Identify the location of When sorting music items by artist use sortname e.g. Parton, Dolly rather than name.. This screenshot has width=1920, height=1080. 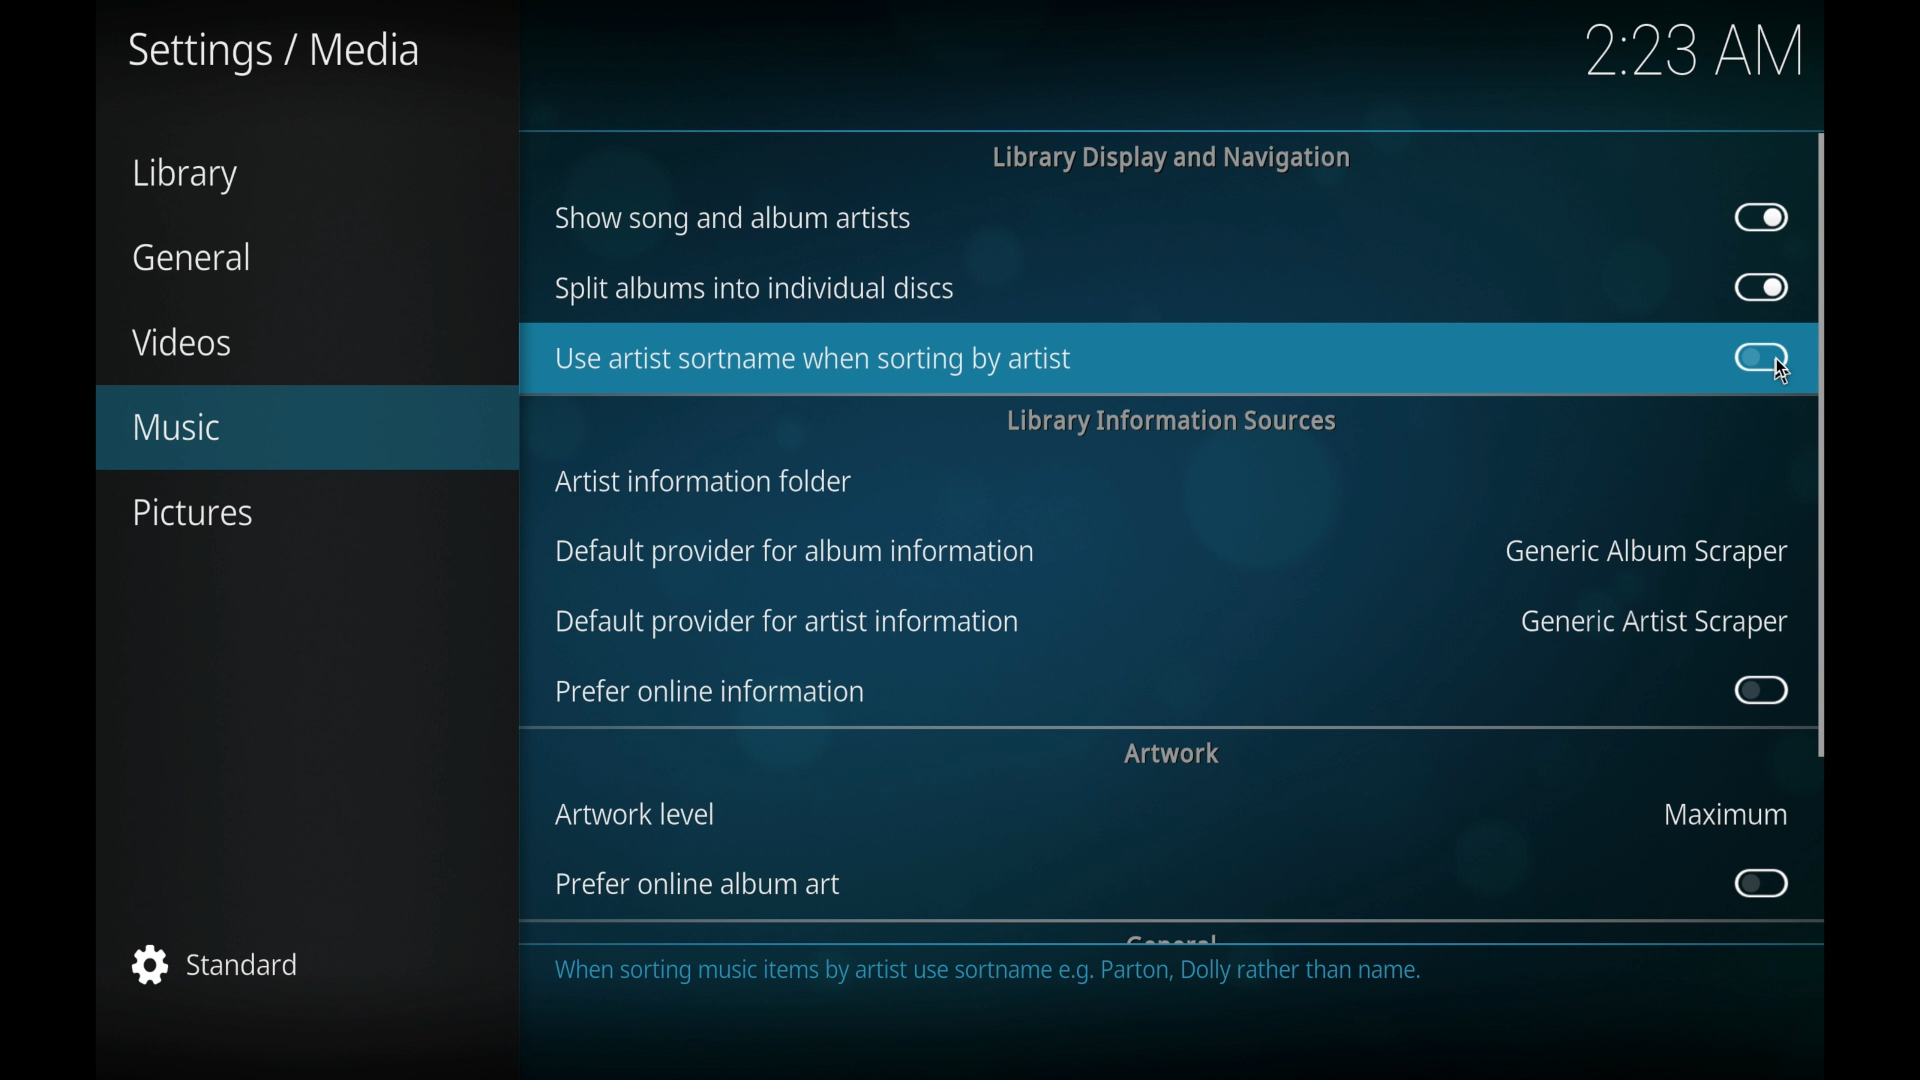
(1003, 978).